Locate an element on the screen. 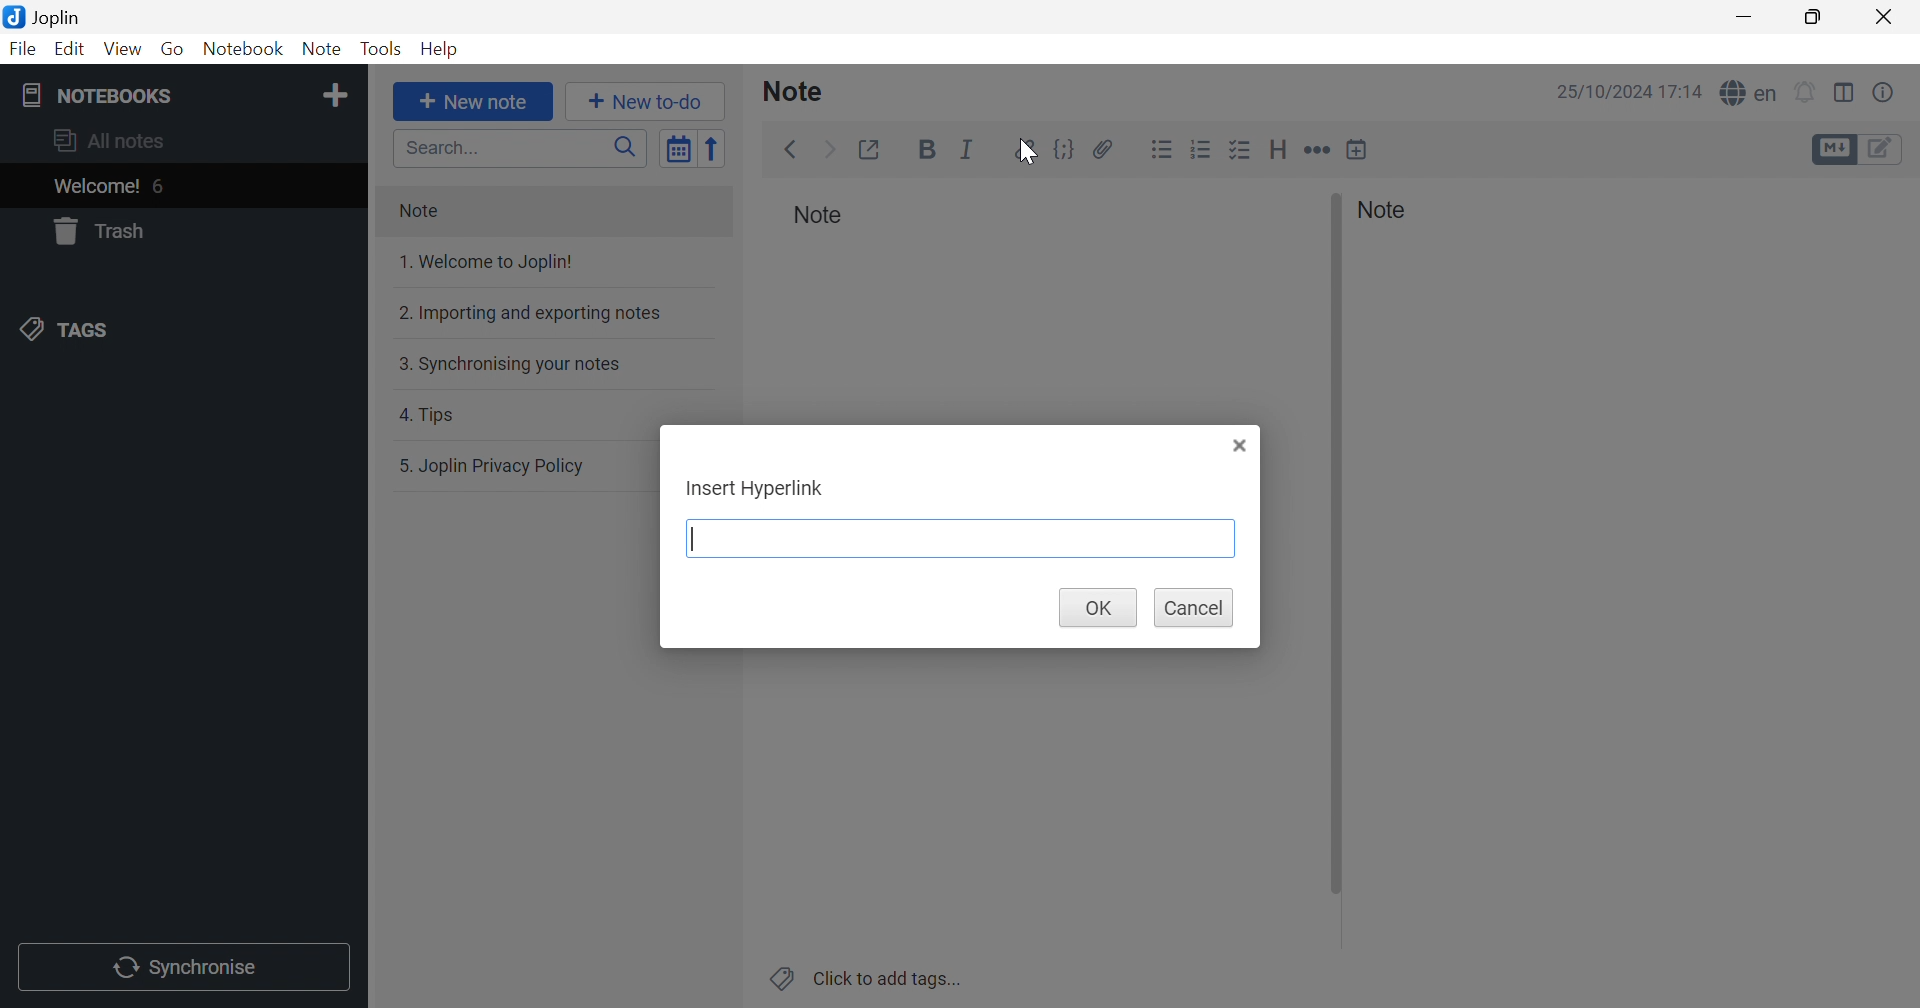 This screenshot has width=1920, height=1008. Notebook is located at coordinates (244, 49).